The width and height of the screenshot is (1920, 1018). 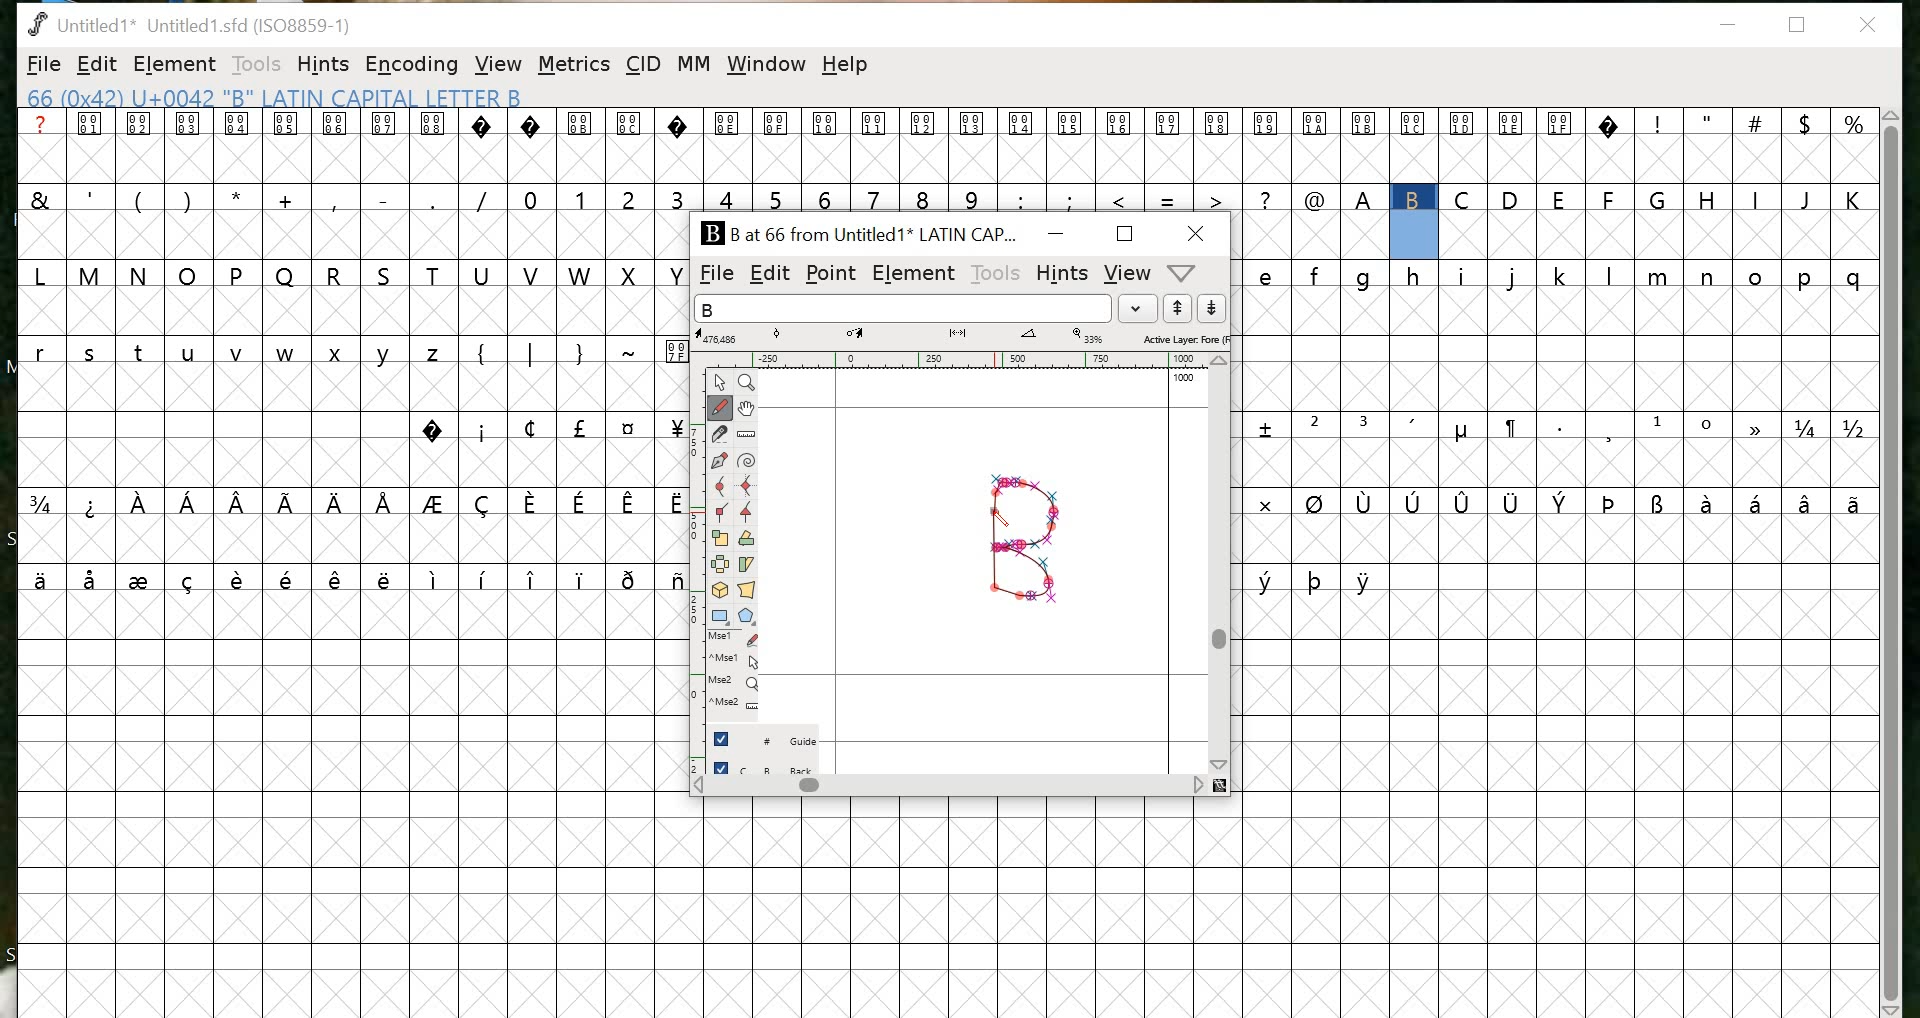 What do you see at coordinates (1282, 161) in the screenshot?
I see `glyphs` at bounding box center [1282, 161].